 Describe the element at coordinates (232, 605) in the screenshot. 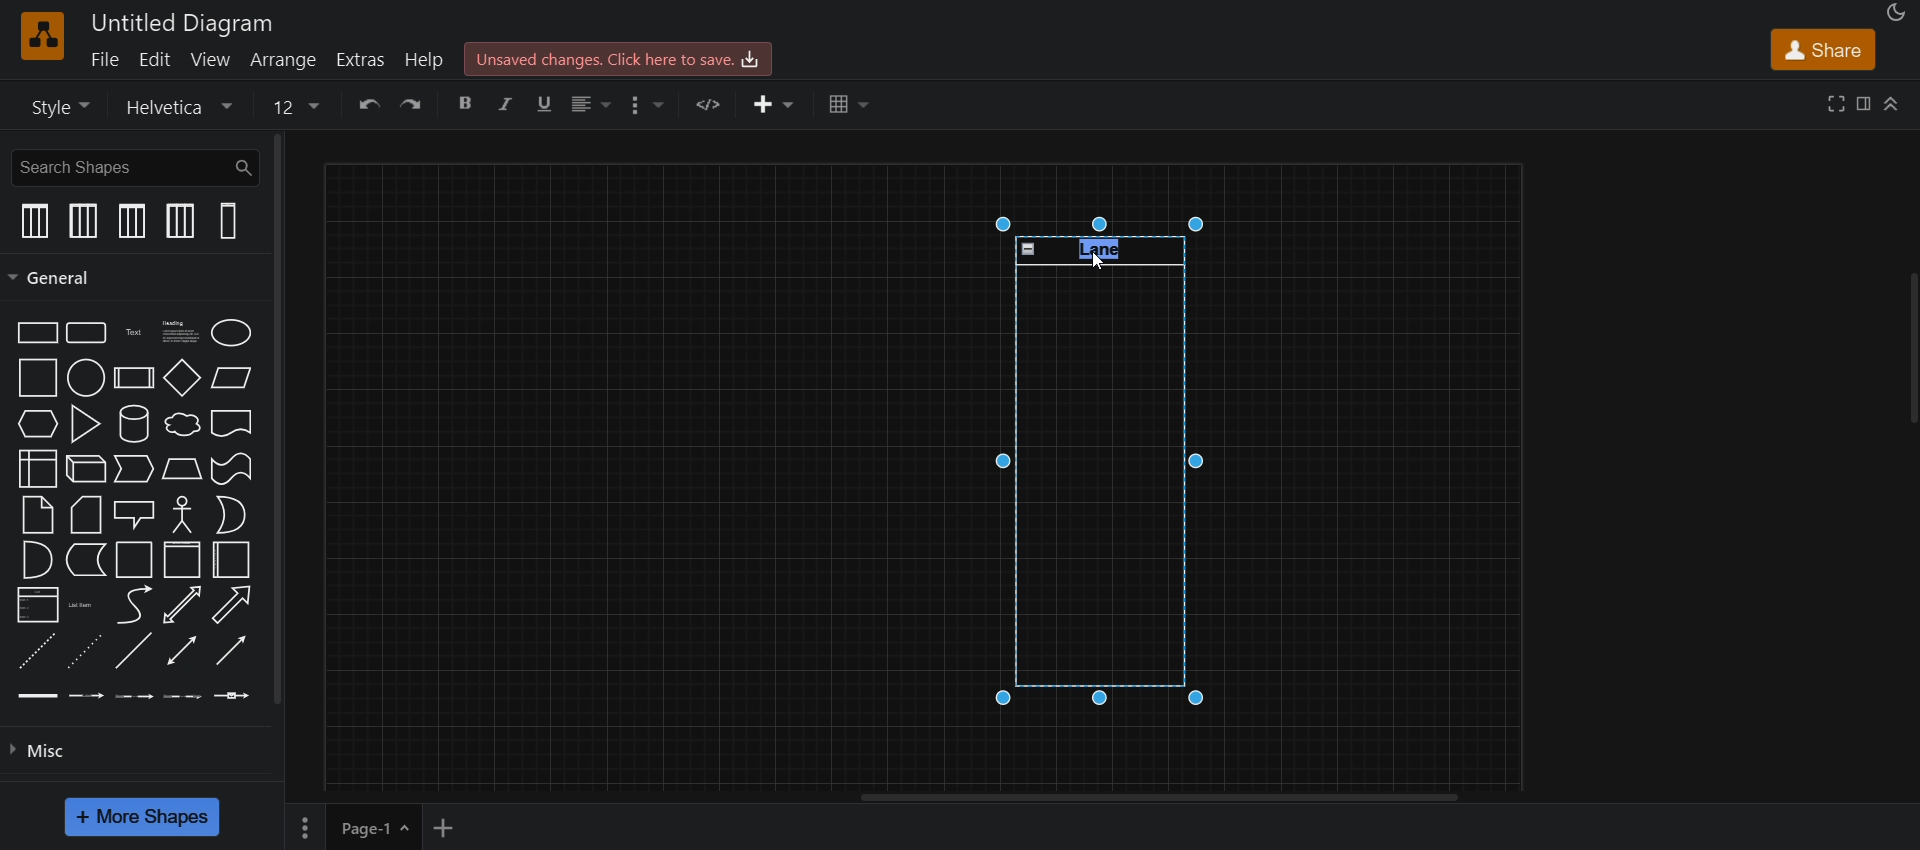

I see `arrow` at that location.